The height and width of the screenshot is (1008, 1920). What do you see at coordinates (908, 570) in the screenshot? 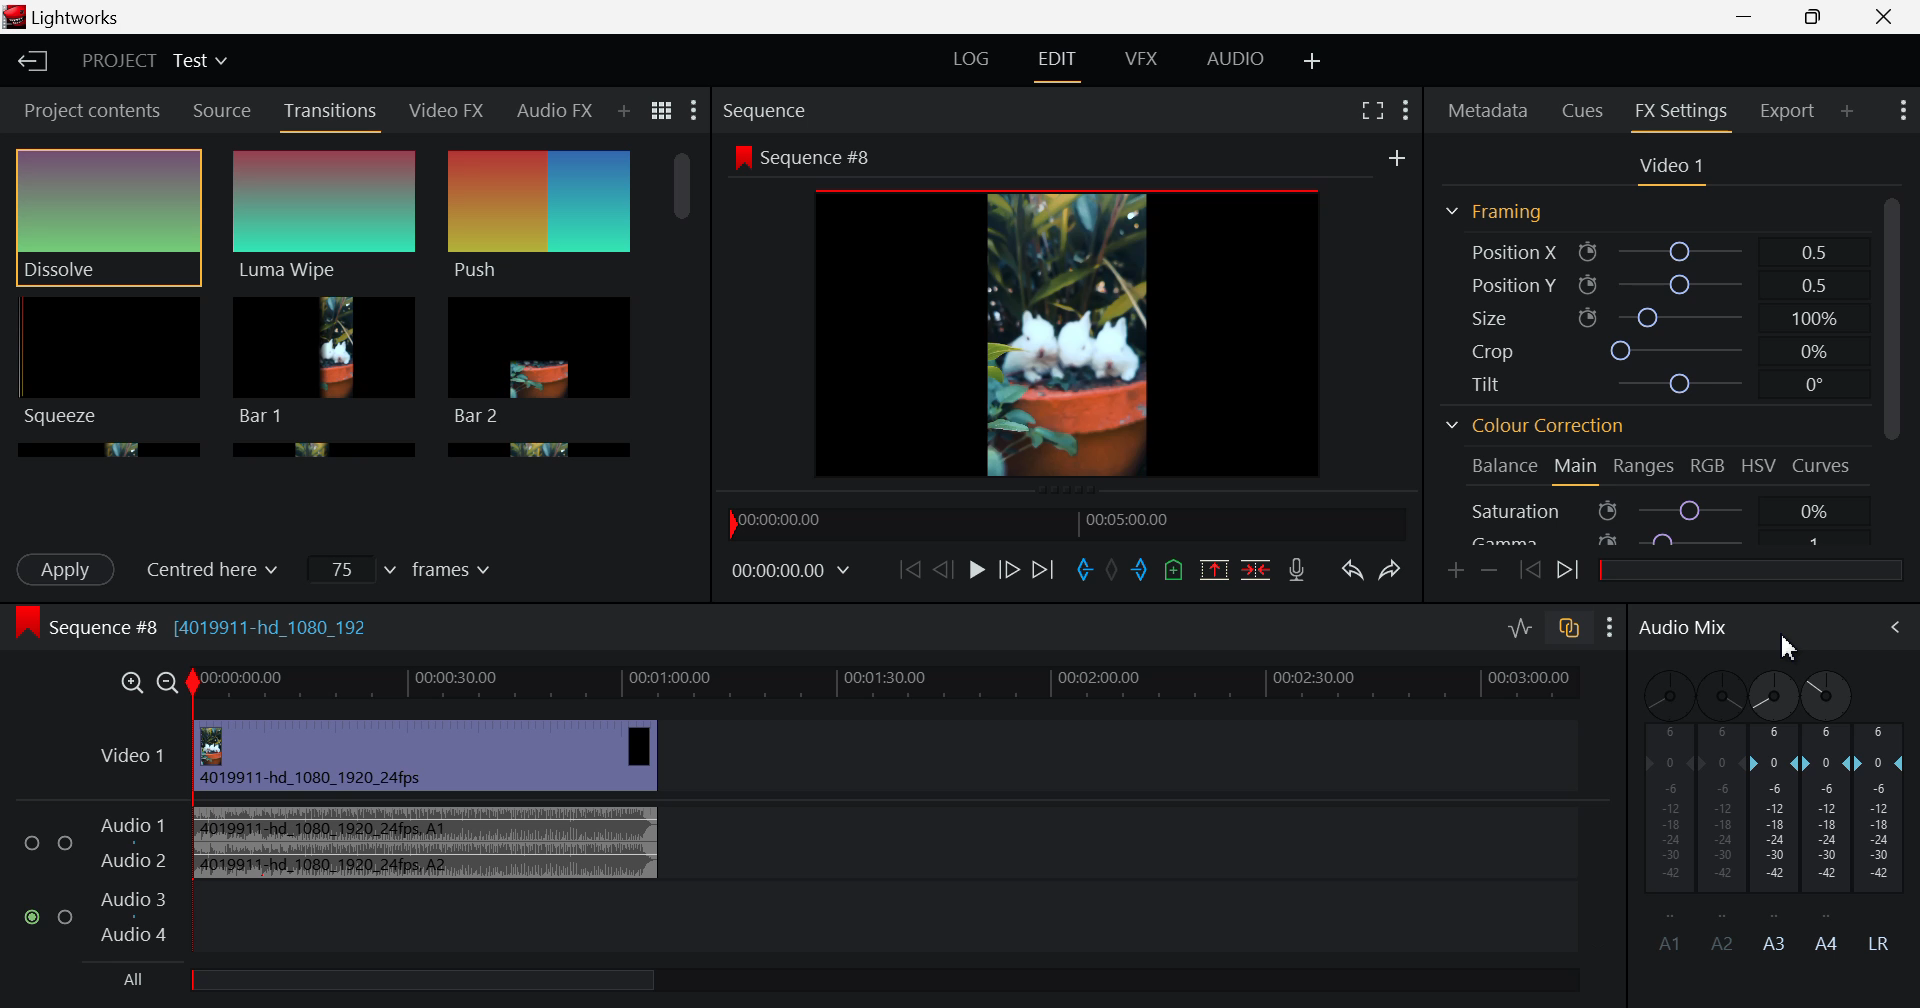
I see `To start` at bounding box center [908, 570].